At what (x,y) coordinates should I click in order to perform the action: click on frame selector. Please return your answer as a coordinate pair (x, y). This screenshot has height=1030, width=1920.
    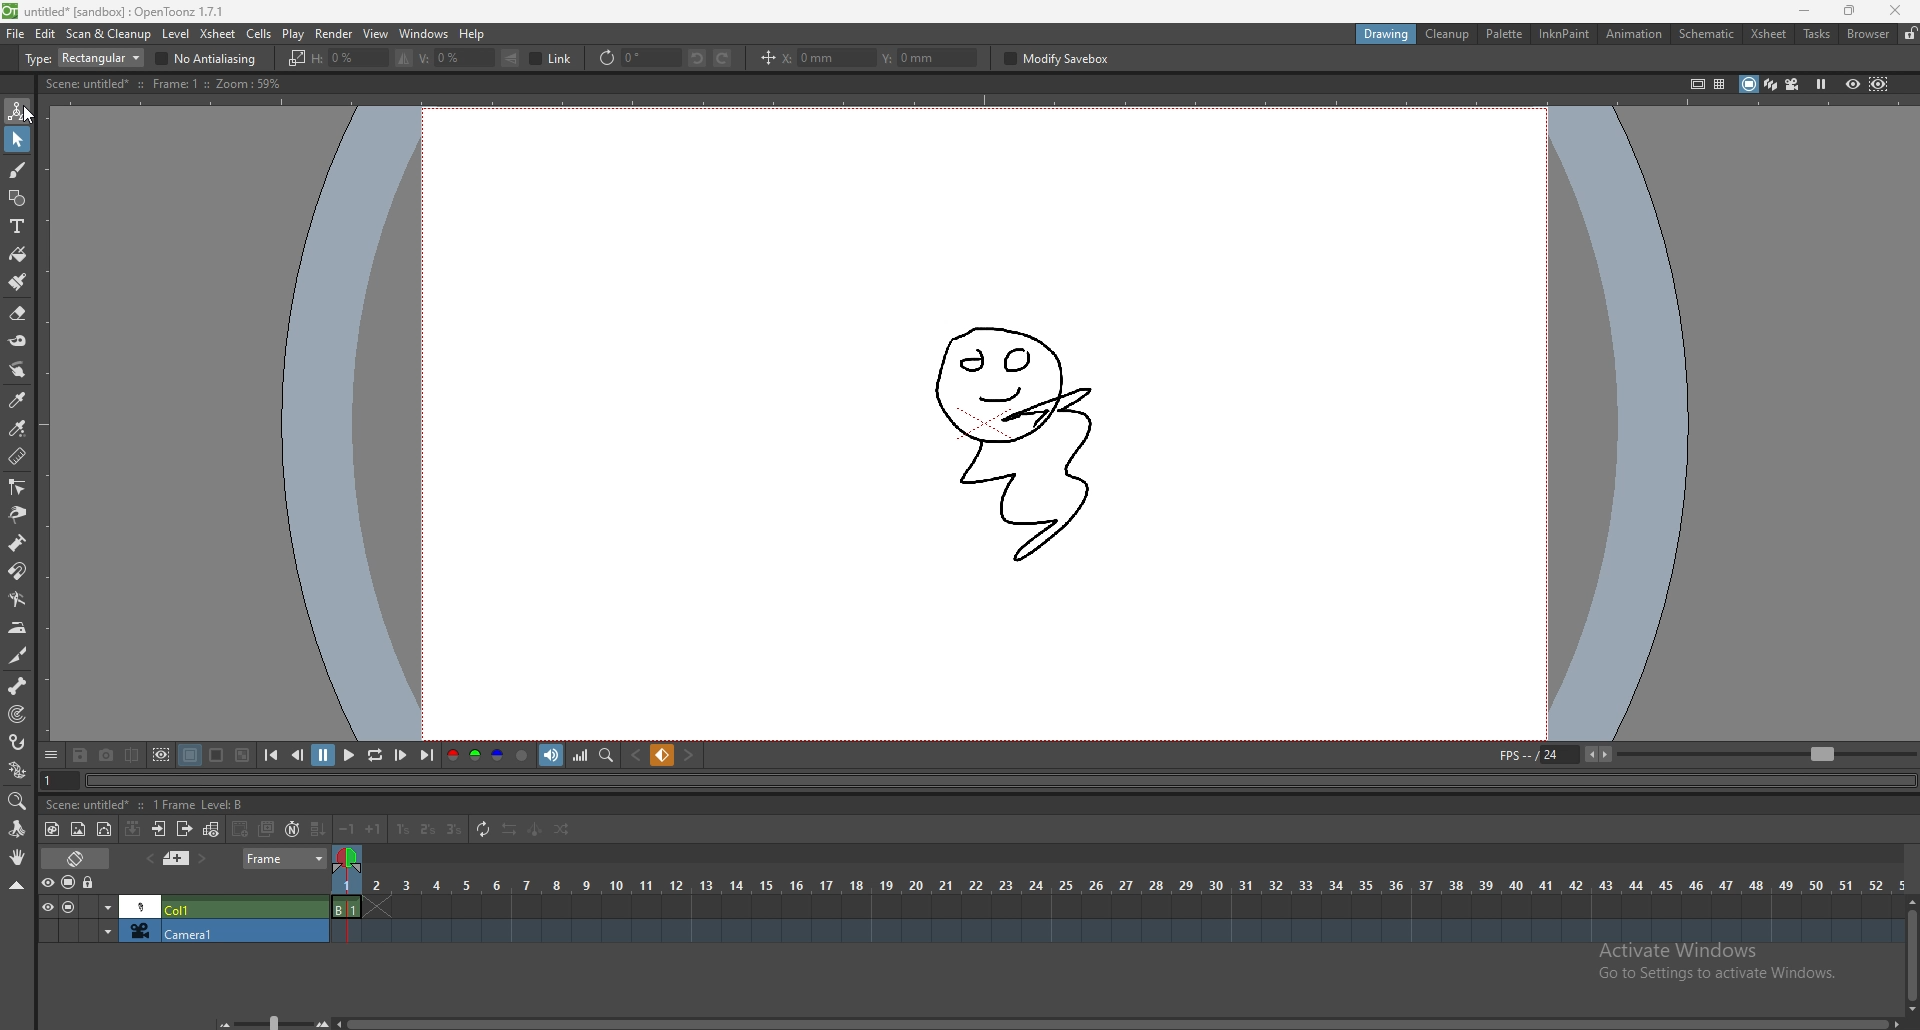
    Looking at the image, I should click on (350, 858).